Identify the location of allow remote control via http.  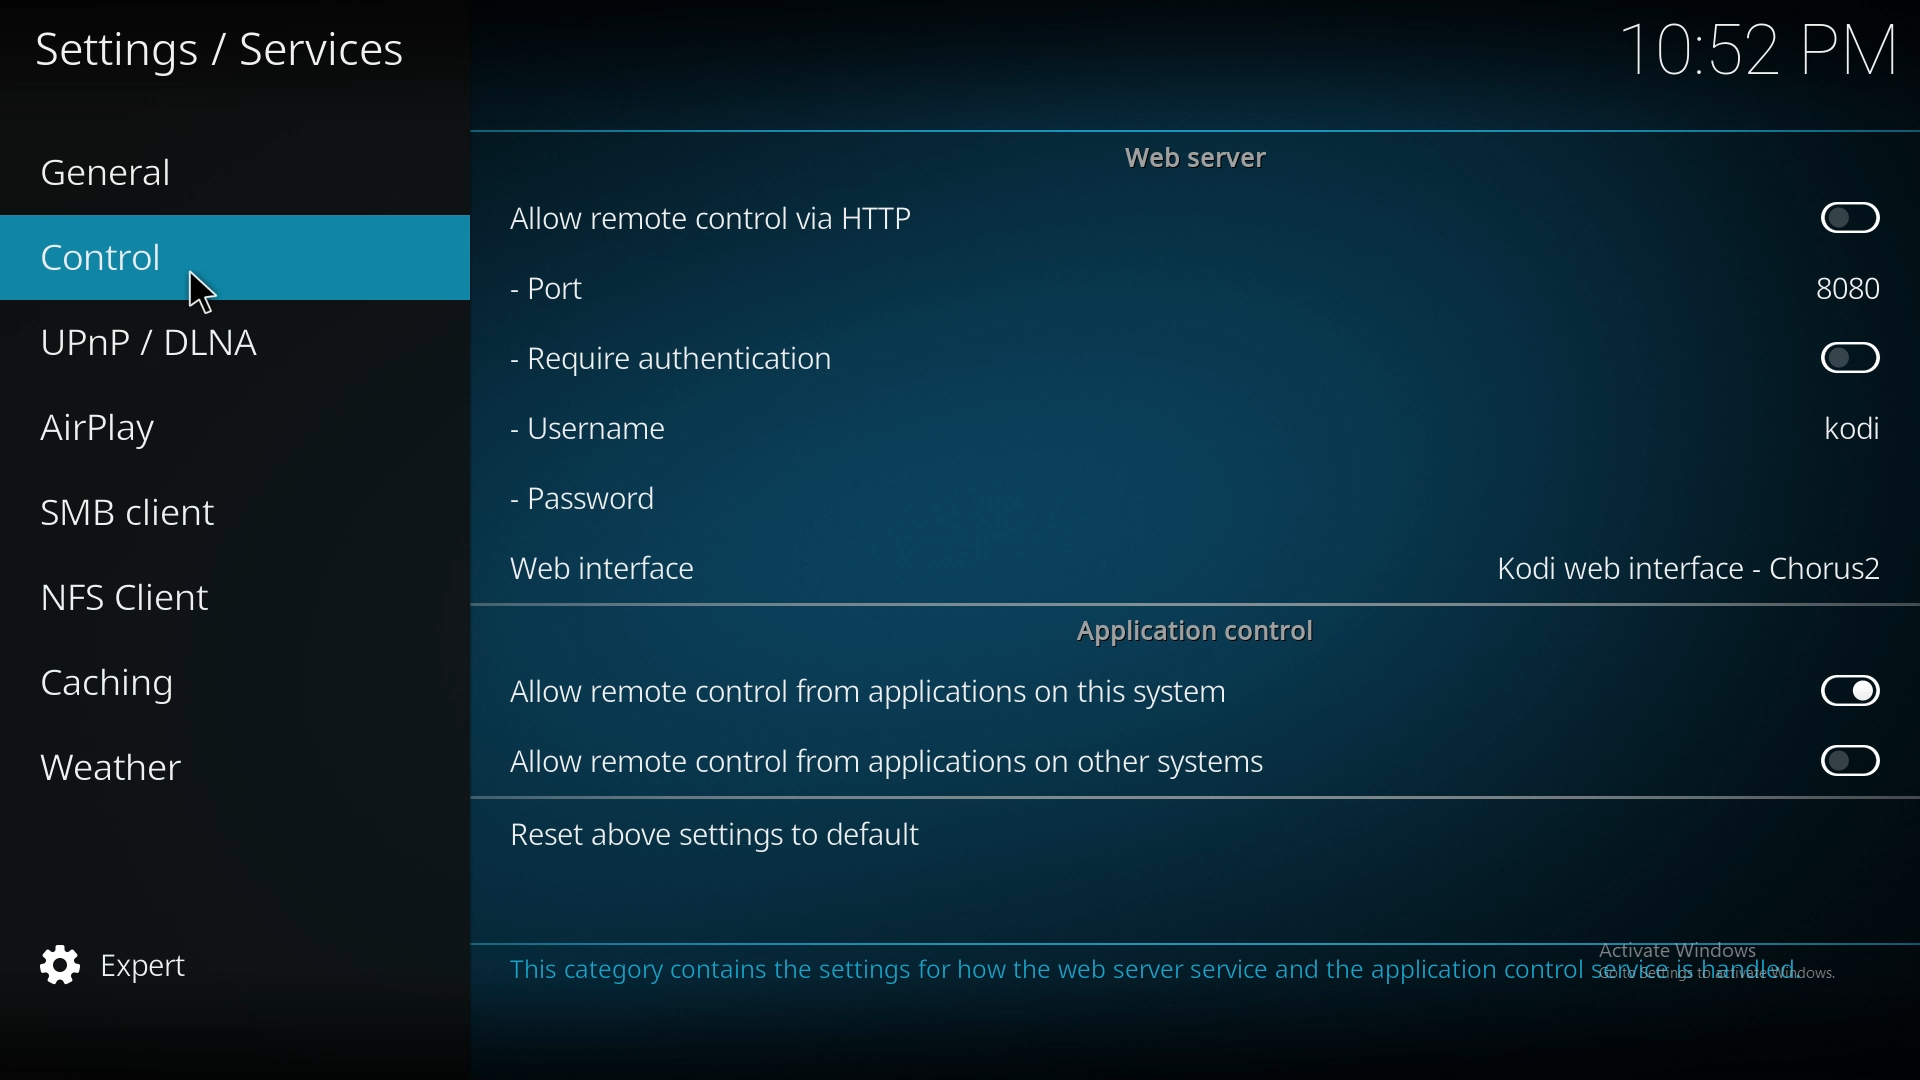
(708, 218).